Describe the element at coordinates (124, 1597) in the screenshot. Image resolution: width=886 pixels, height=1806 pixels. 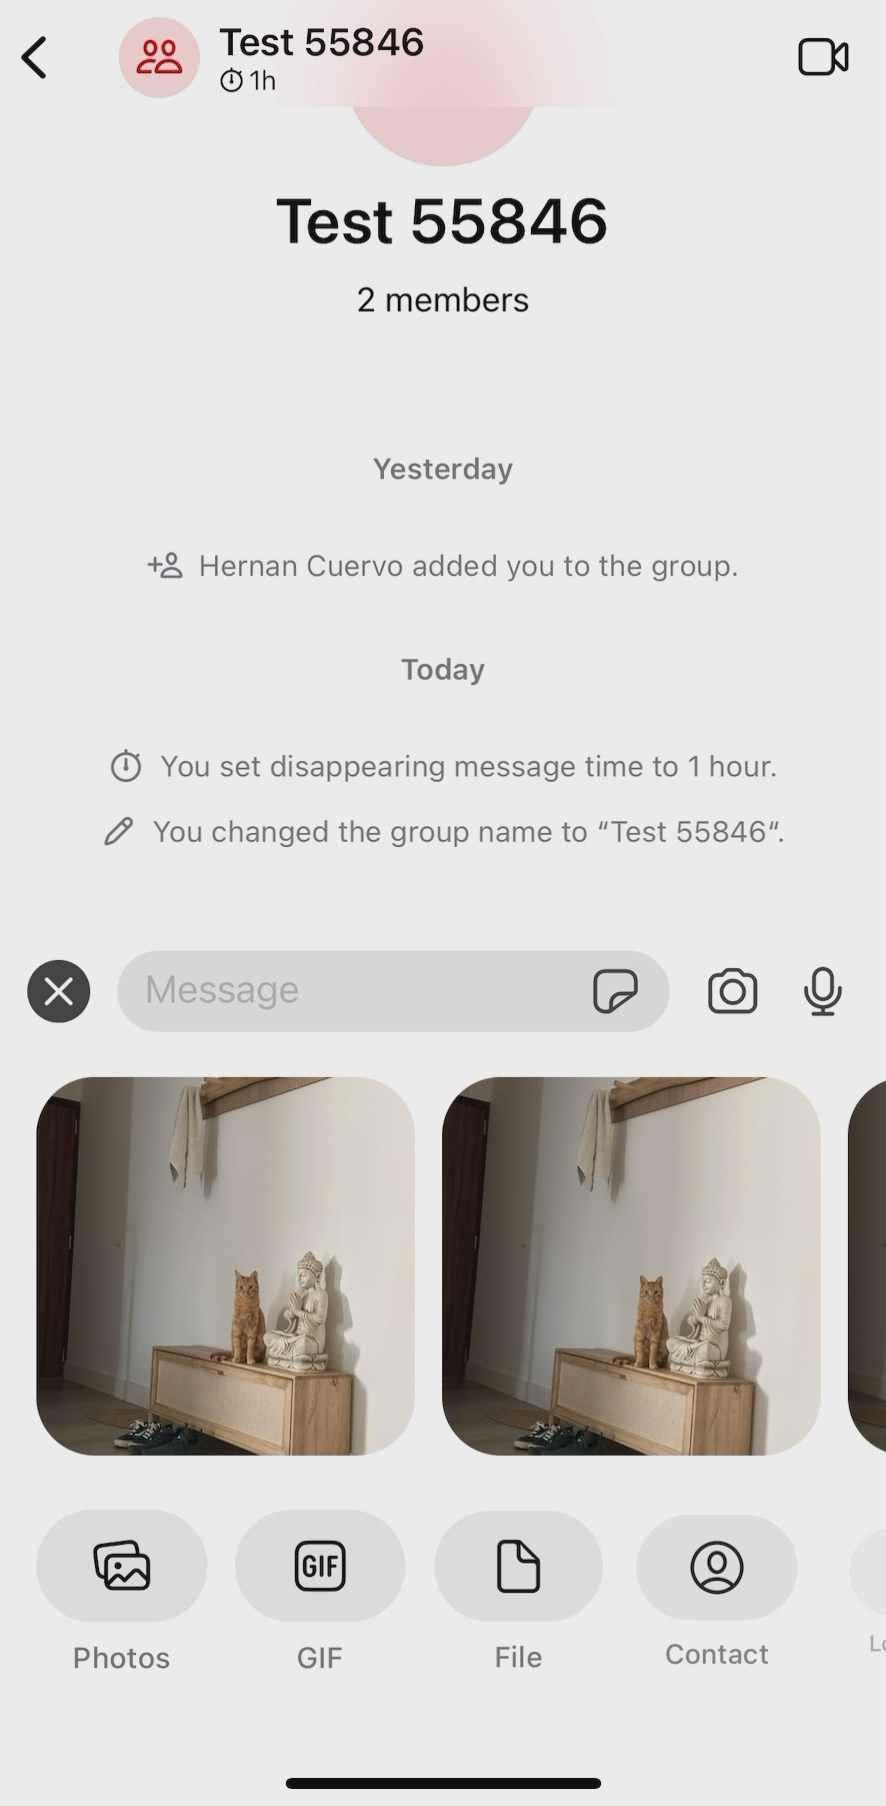
I see `images button` at that location.